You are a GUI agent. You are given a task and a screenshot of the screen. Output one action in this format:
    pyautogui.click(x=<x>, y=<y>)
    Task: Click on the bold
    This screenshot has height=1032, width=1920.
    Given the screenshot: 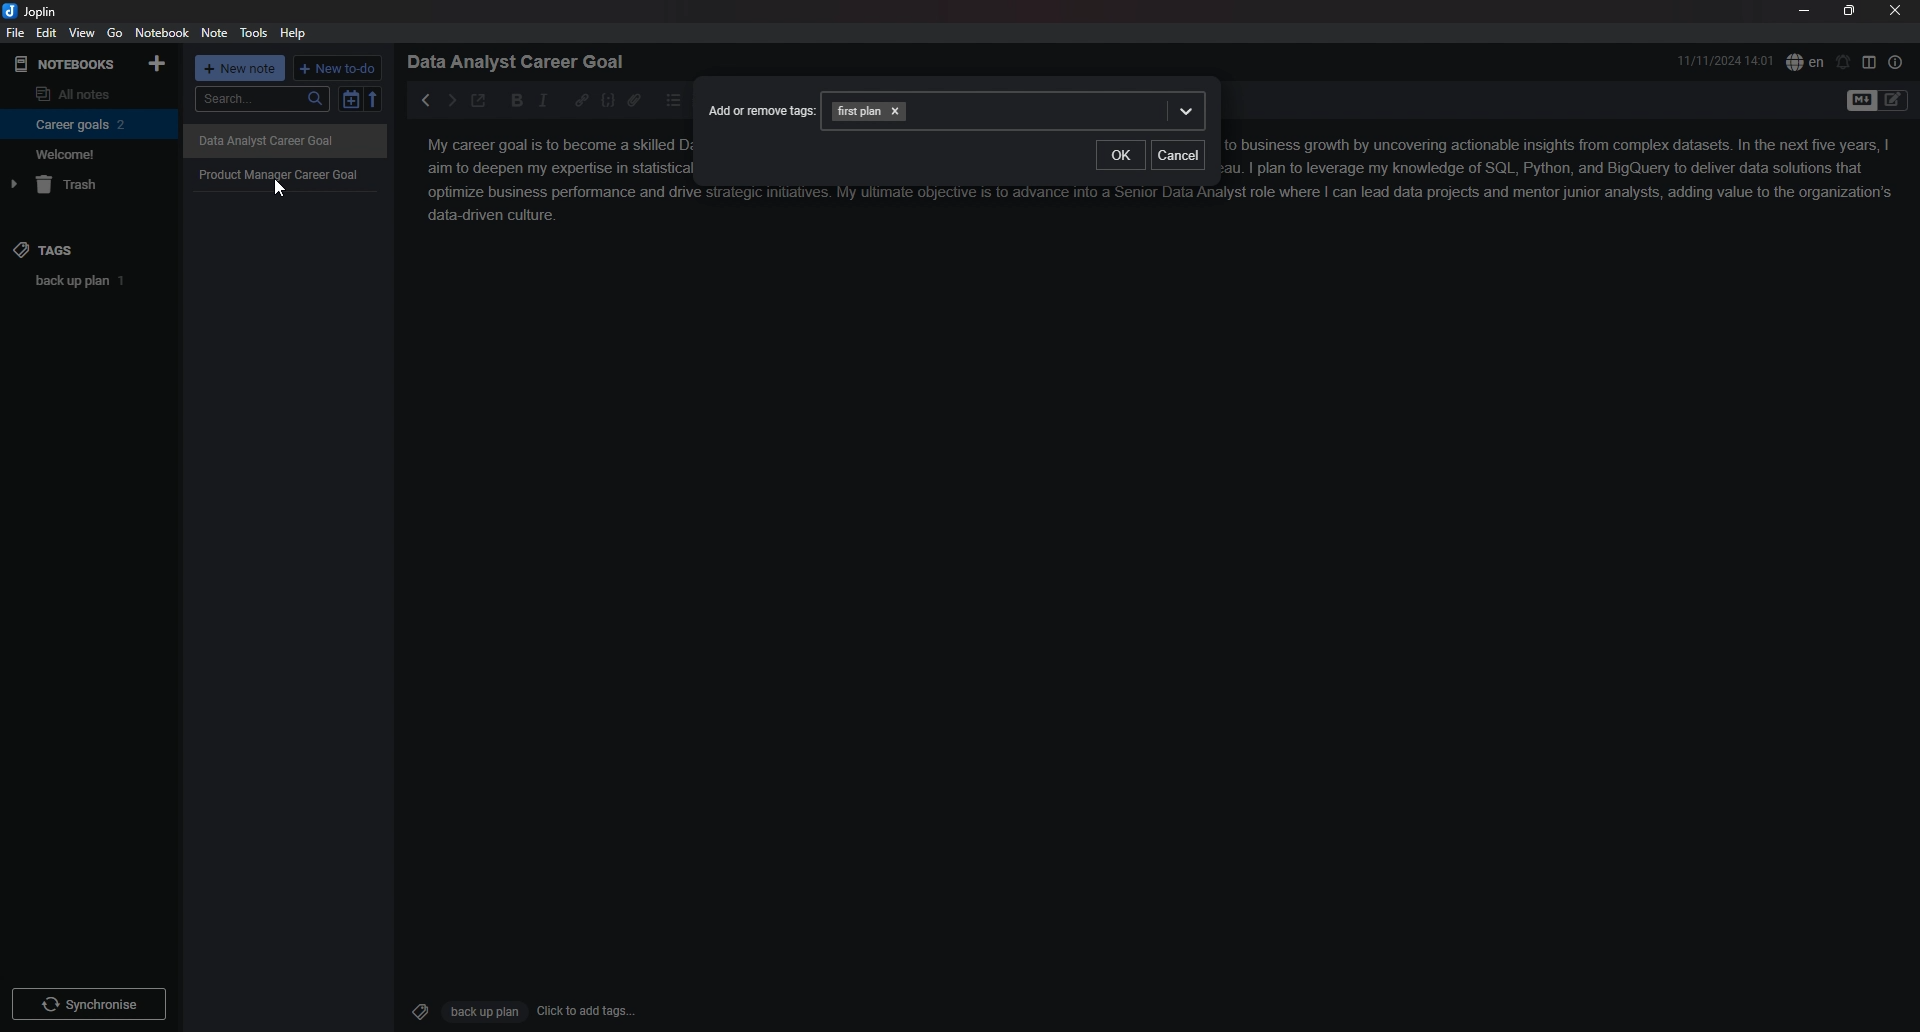 What is the action you would take?
    pyautogui.click(x=518, y=101)
    